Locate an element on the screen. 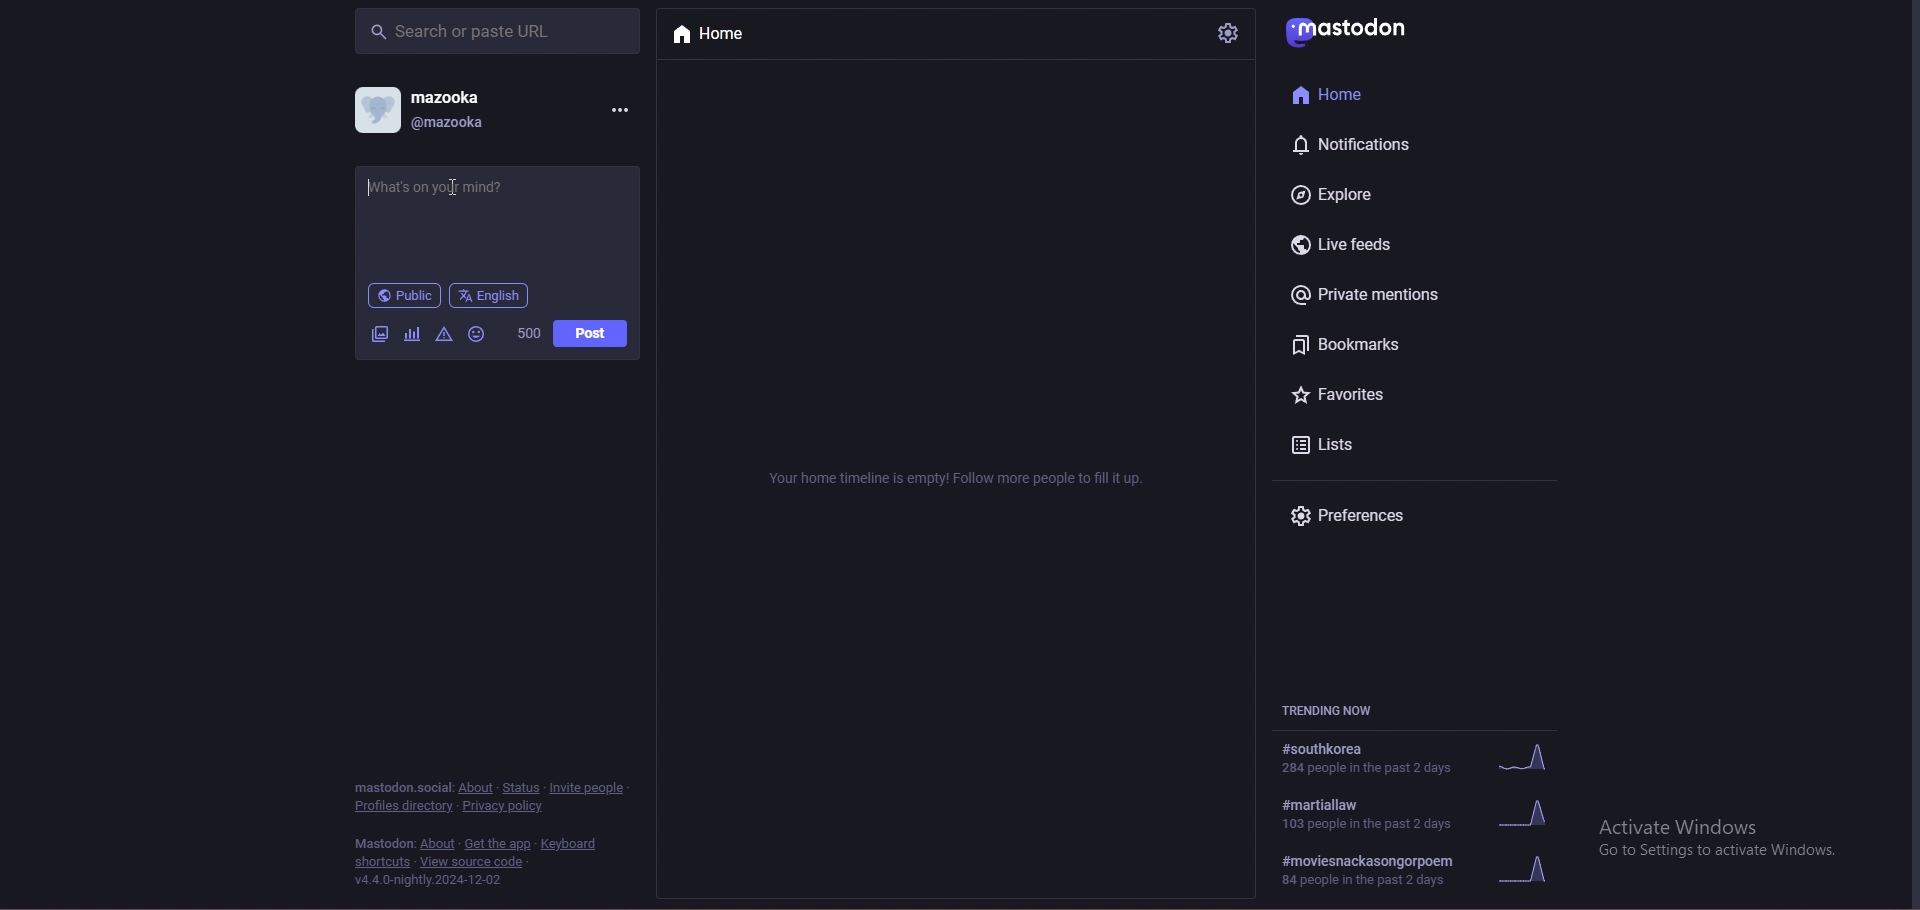 The width and height of the screenshot is (1920, 910). trending is located at coordinates (1415, 757).